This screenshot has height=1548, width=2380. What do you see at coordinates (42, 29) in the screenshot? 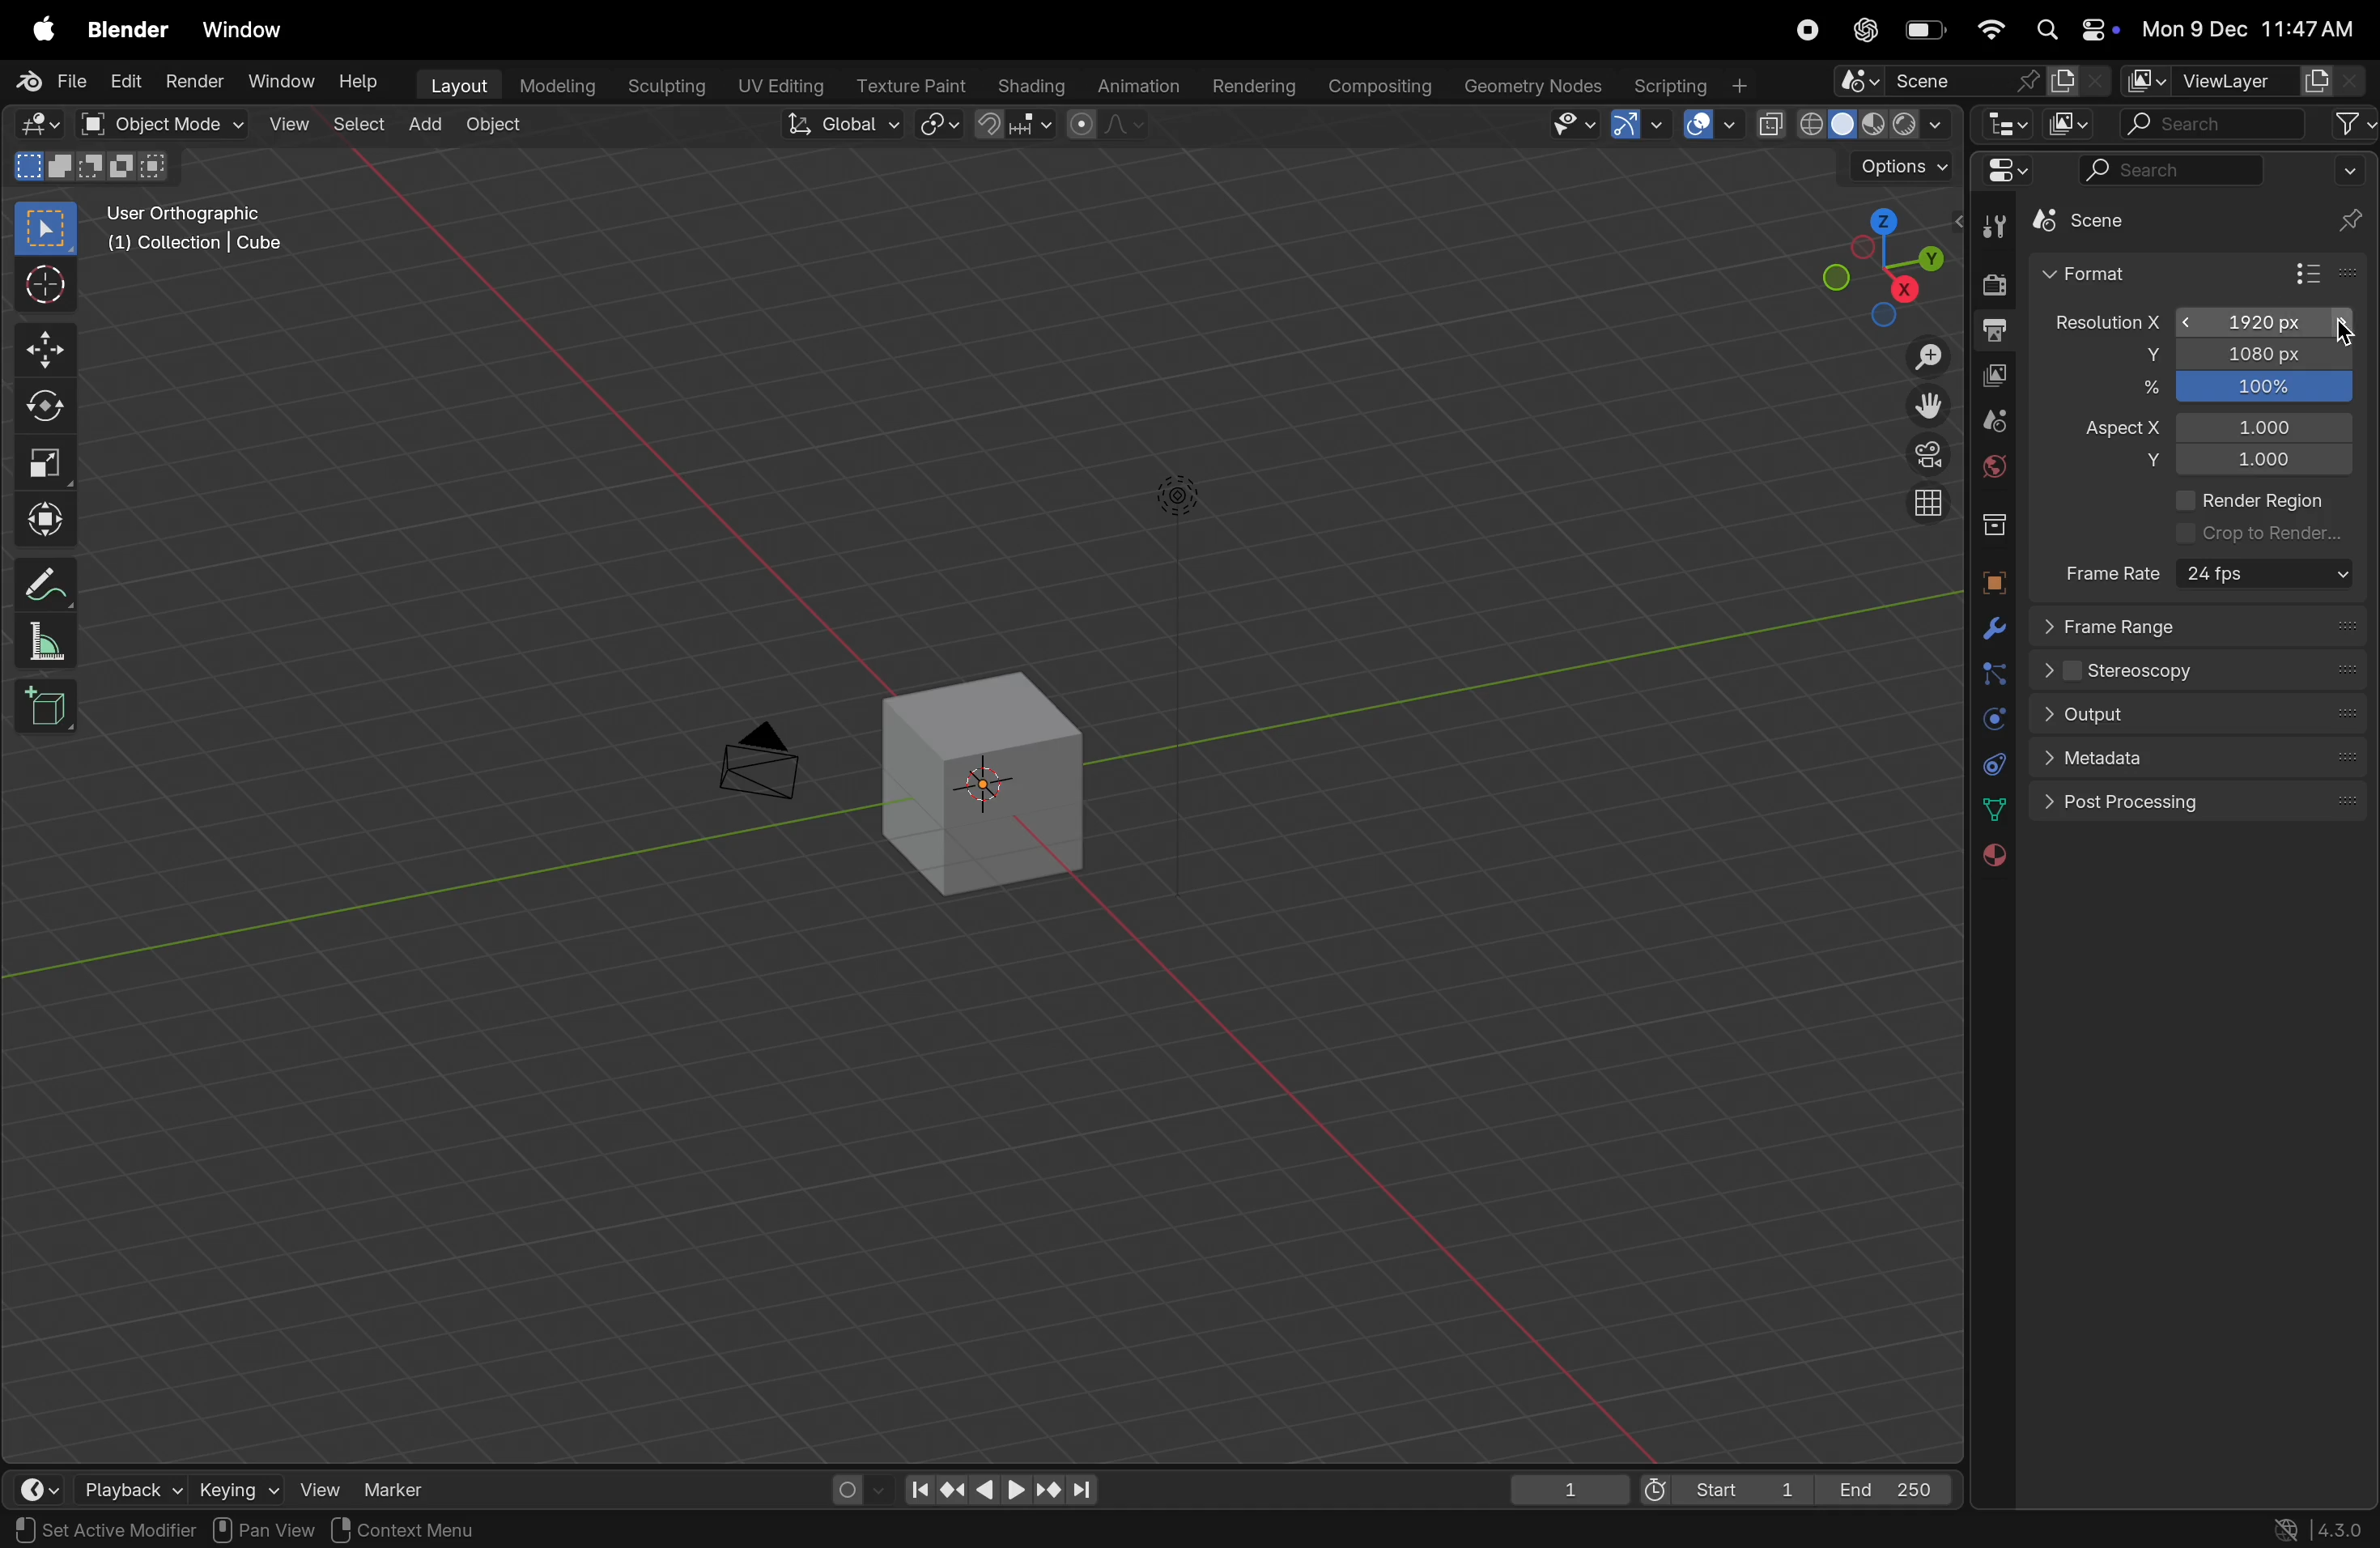
I see `apple menu` at bounding box center [42, 29].